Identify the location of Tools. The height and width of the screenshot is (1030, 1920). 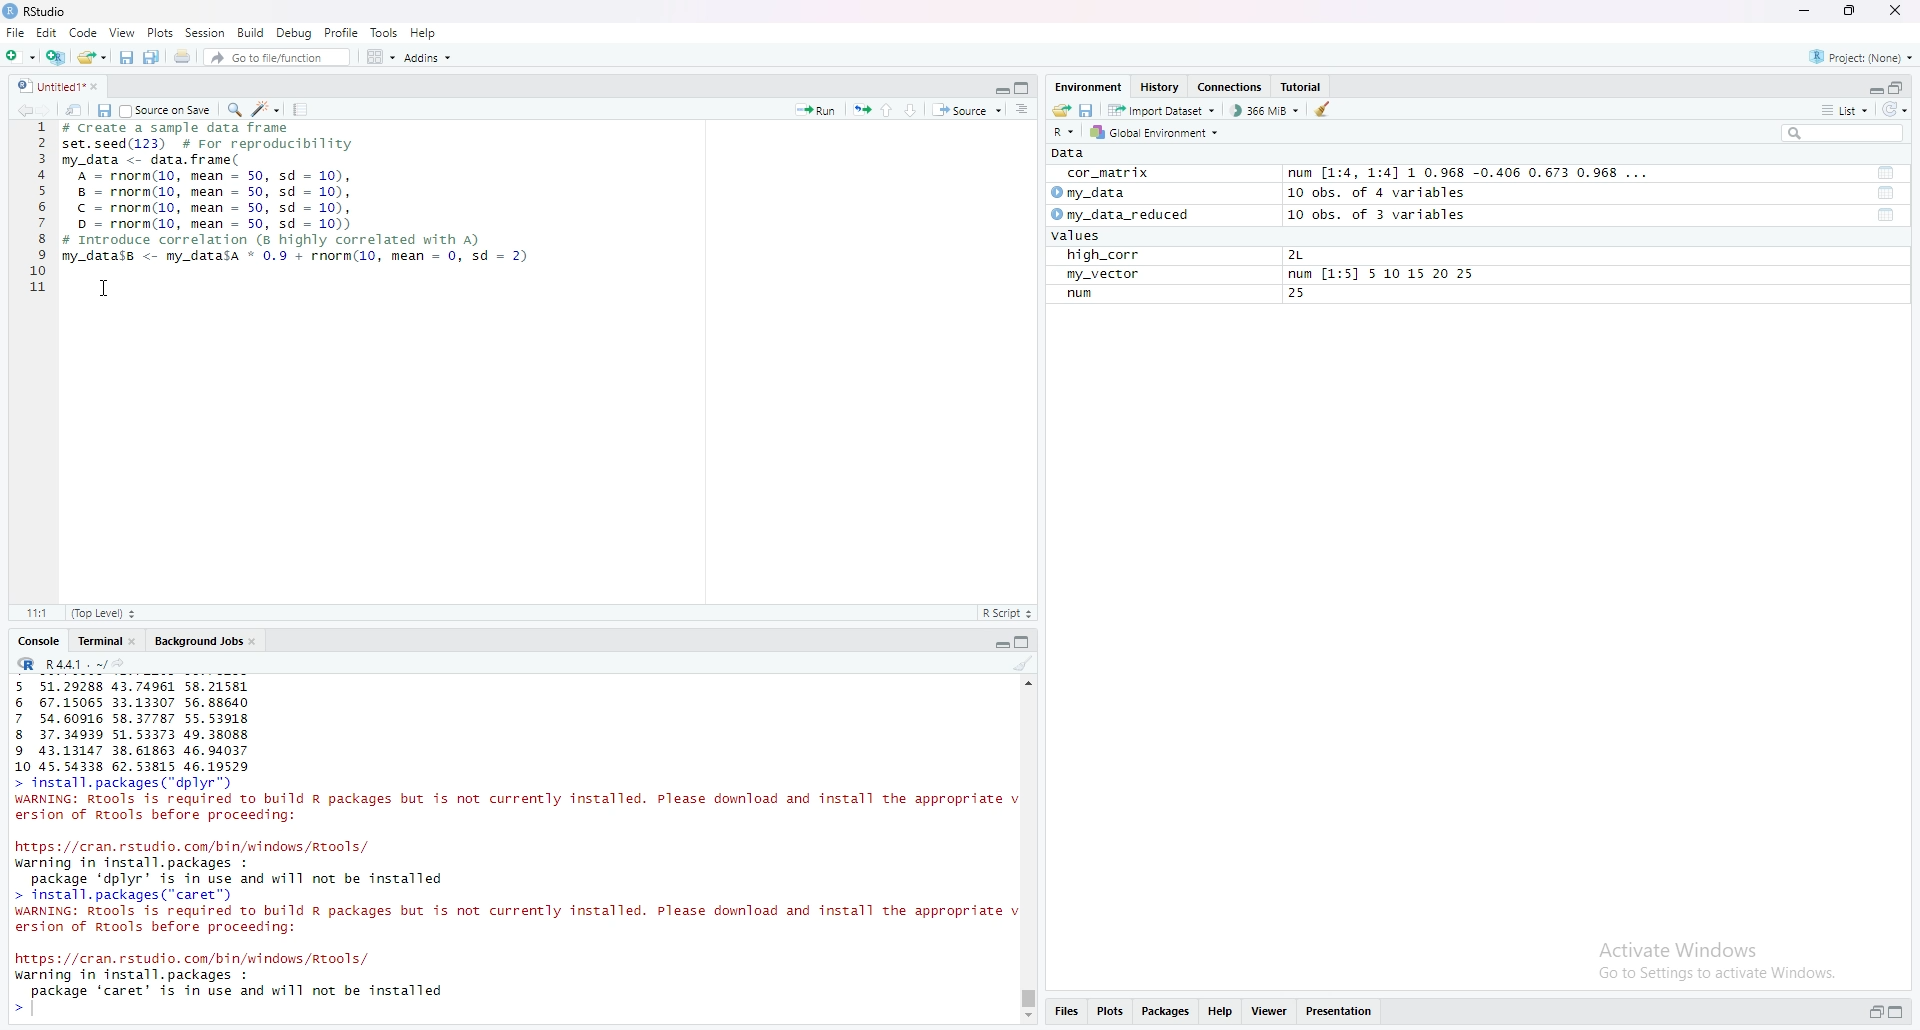
(386, 32).